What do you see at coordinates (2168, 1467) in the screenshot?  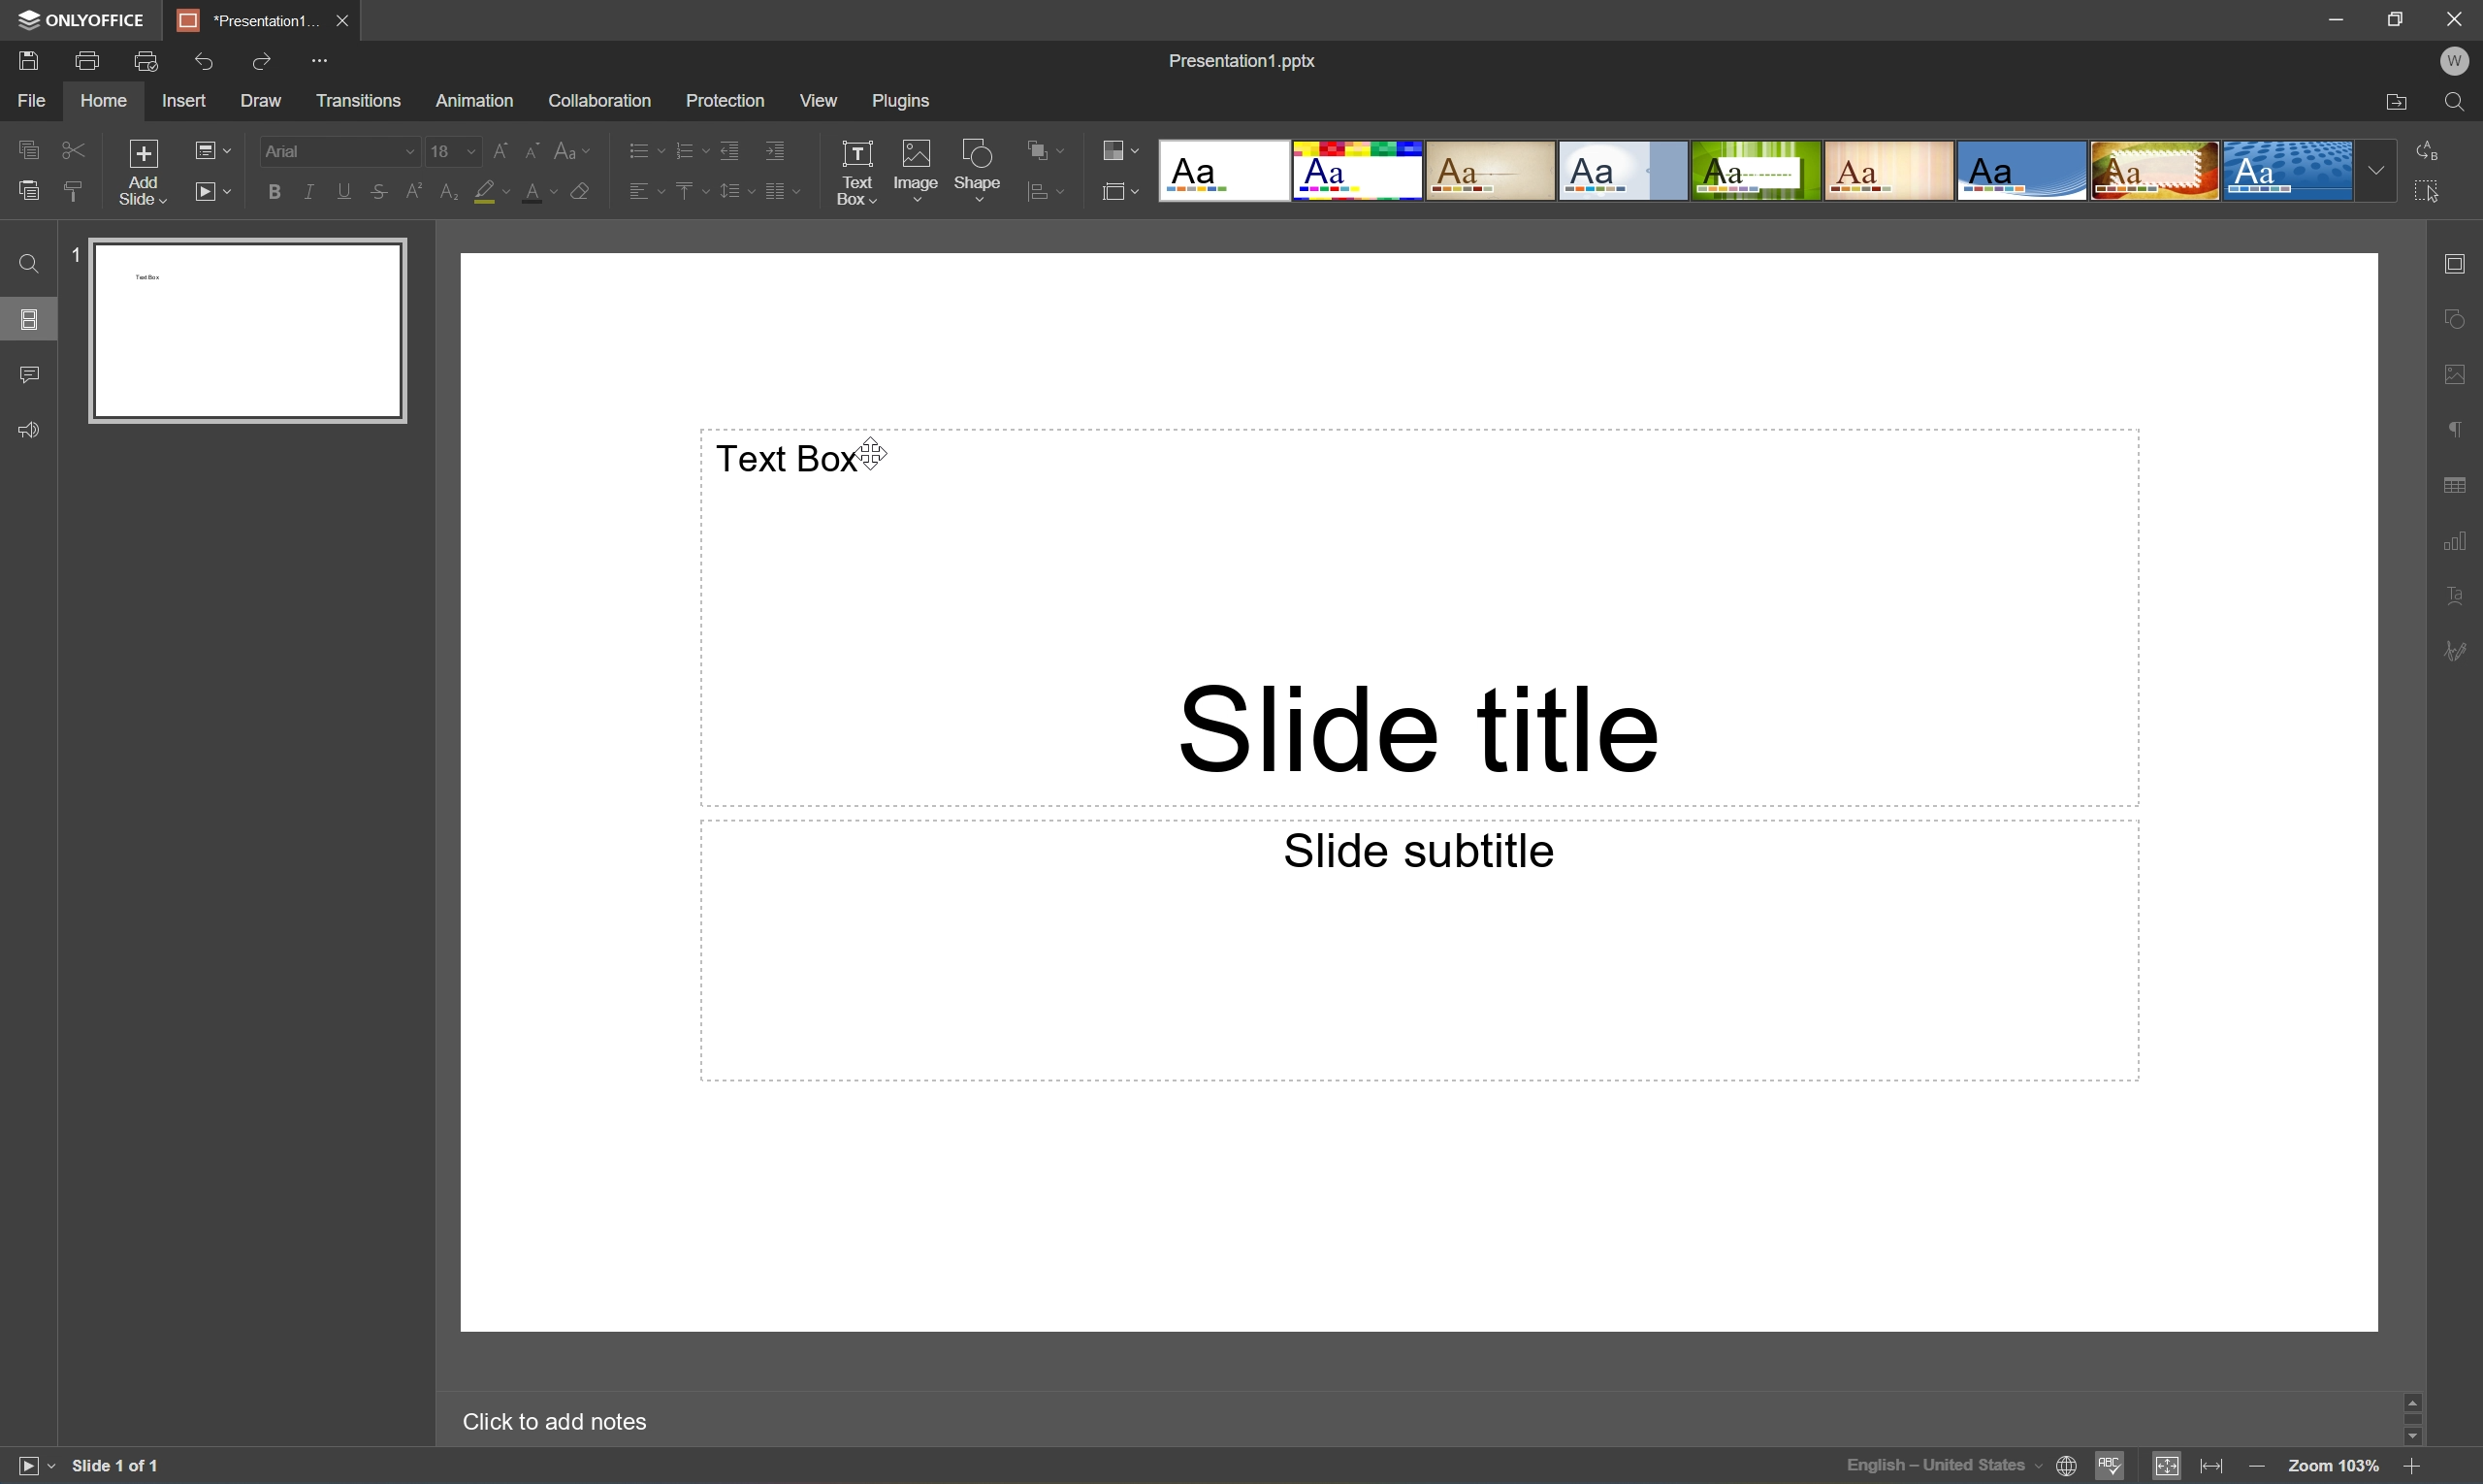 I see `Fit to slide` at bounding box center [2168, 1467].